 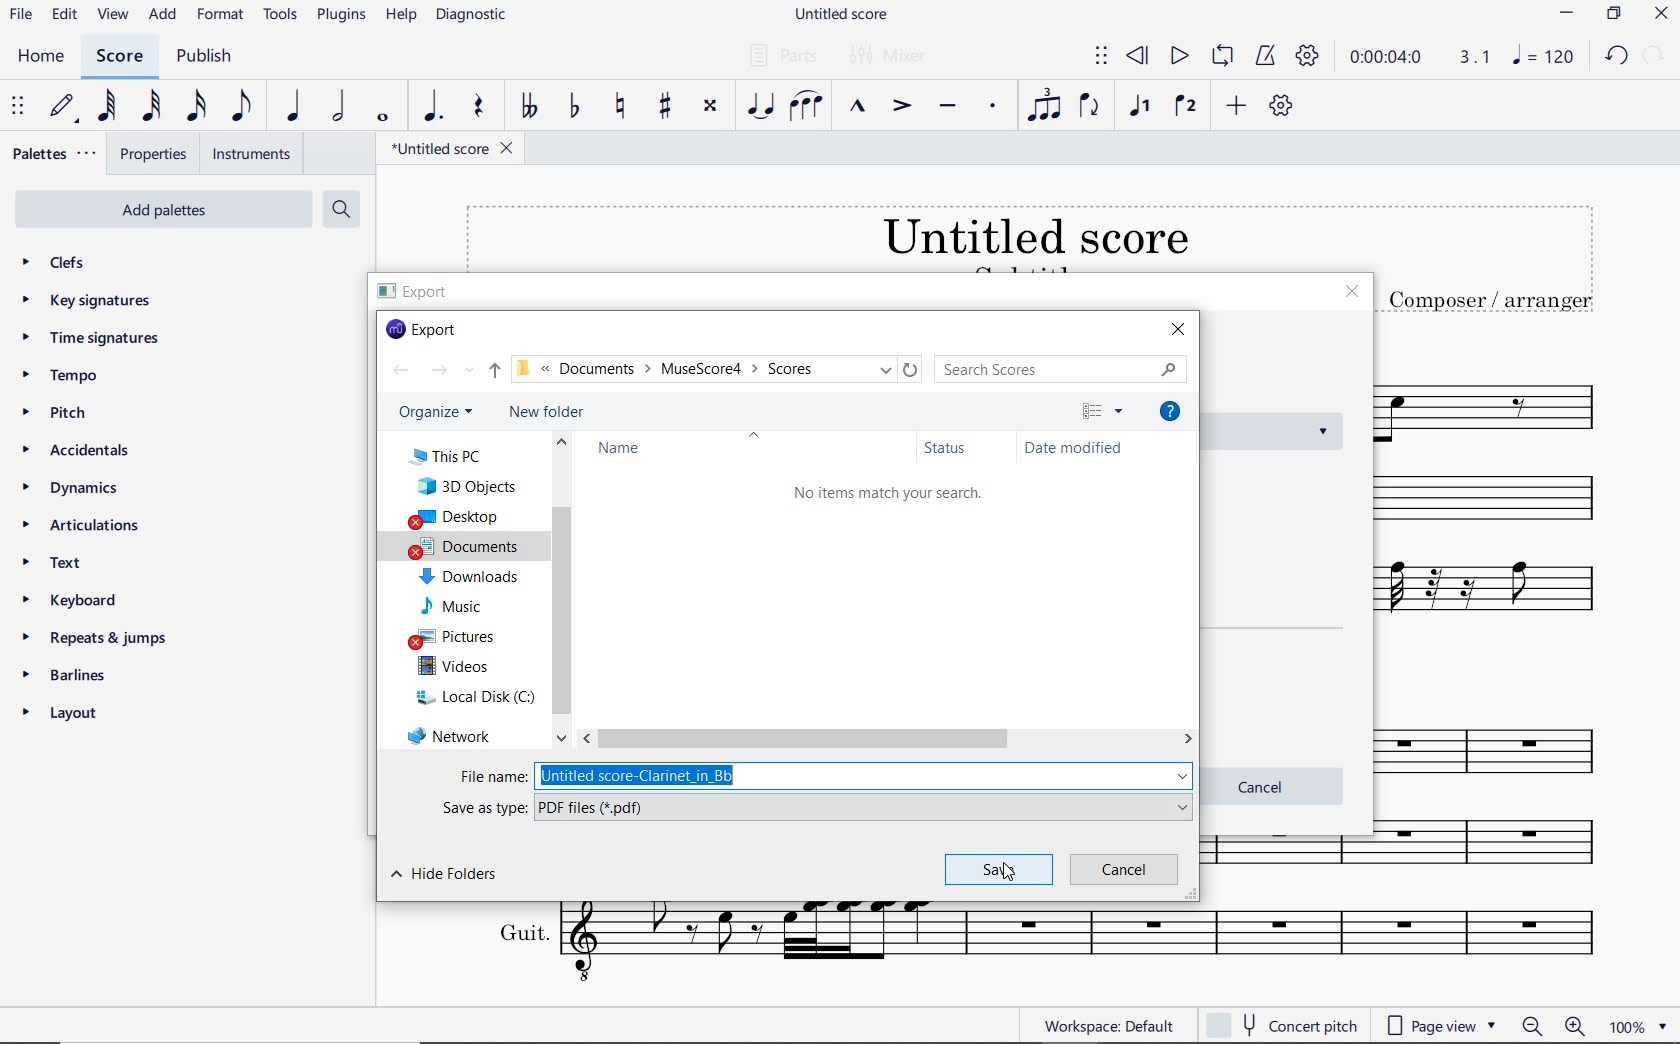 I want to click on INSTRUMENTS, so click(x=250, y=155).